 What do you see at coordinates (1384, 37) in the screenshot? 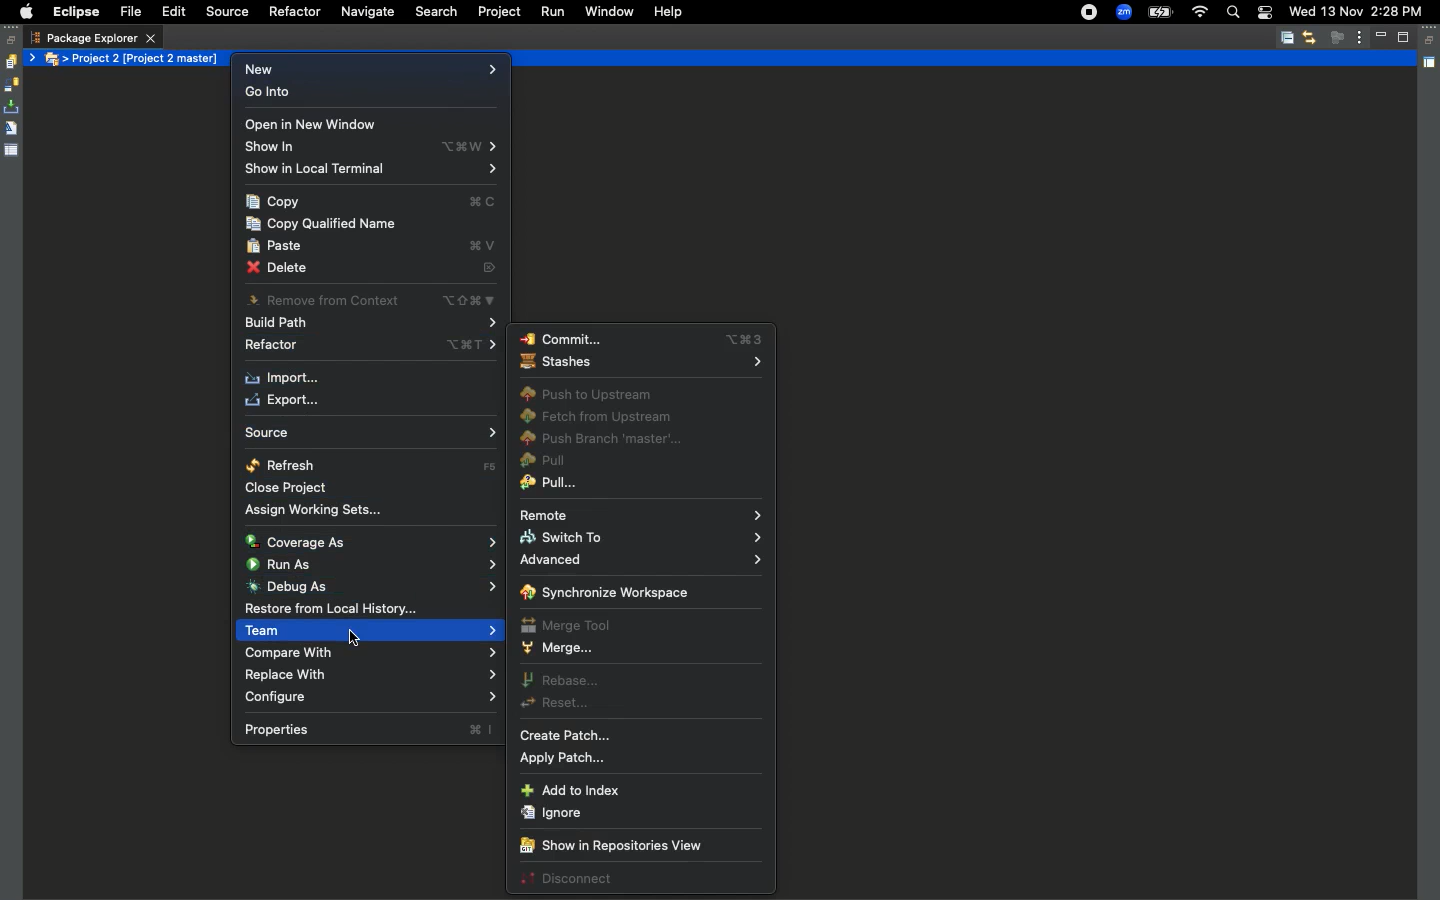
I see `Minimize` at bounding box center [1384, 37].